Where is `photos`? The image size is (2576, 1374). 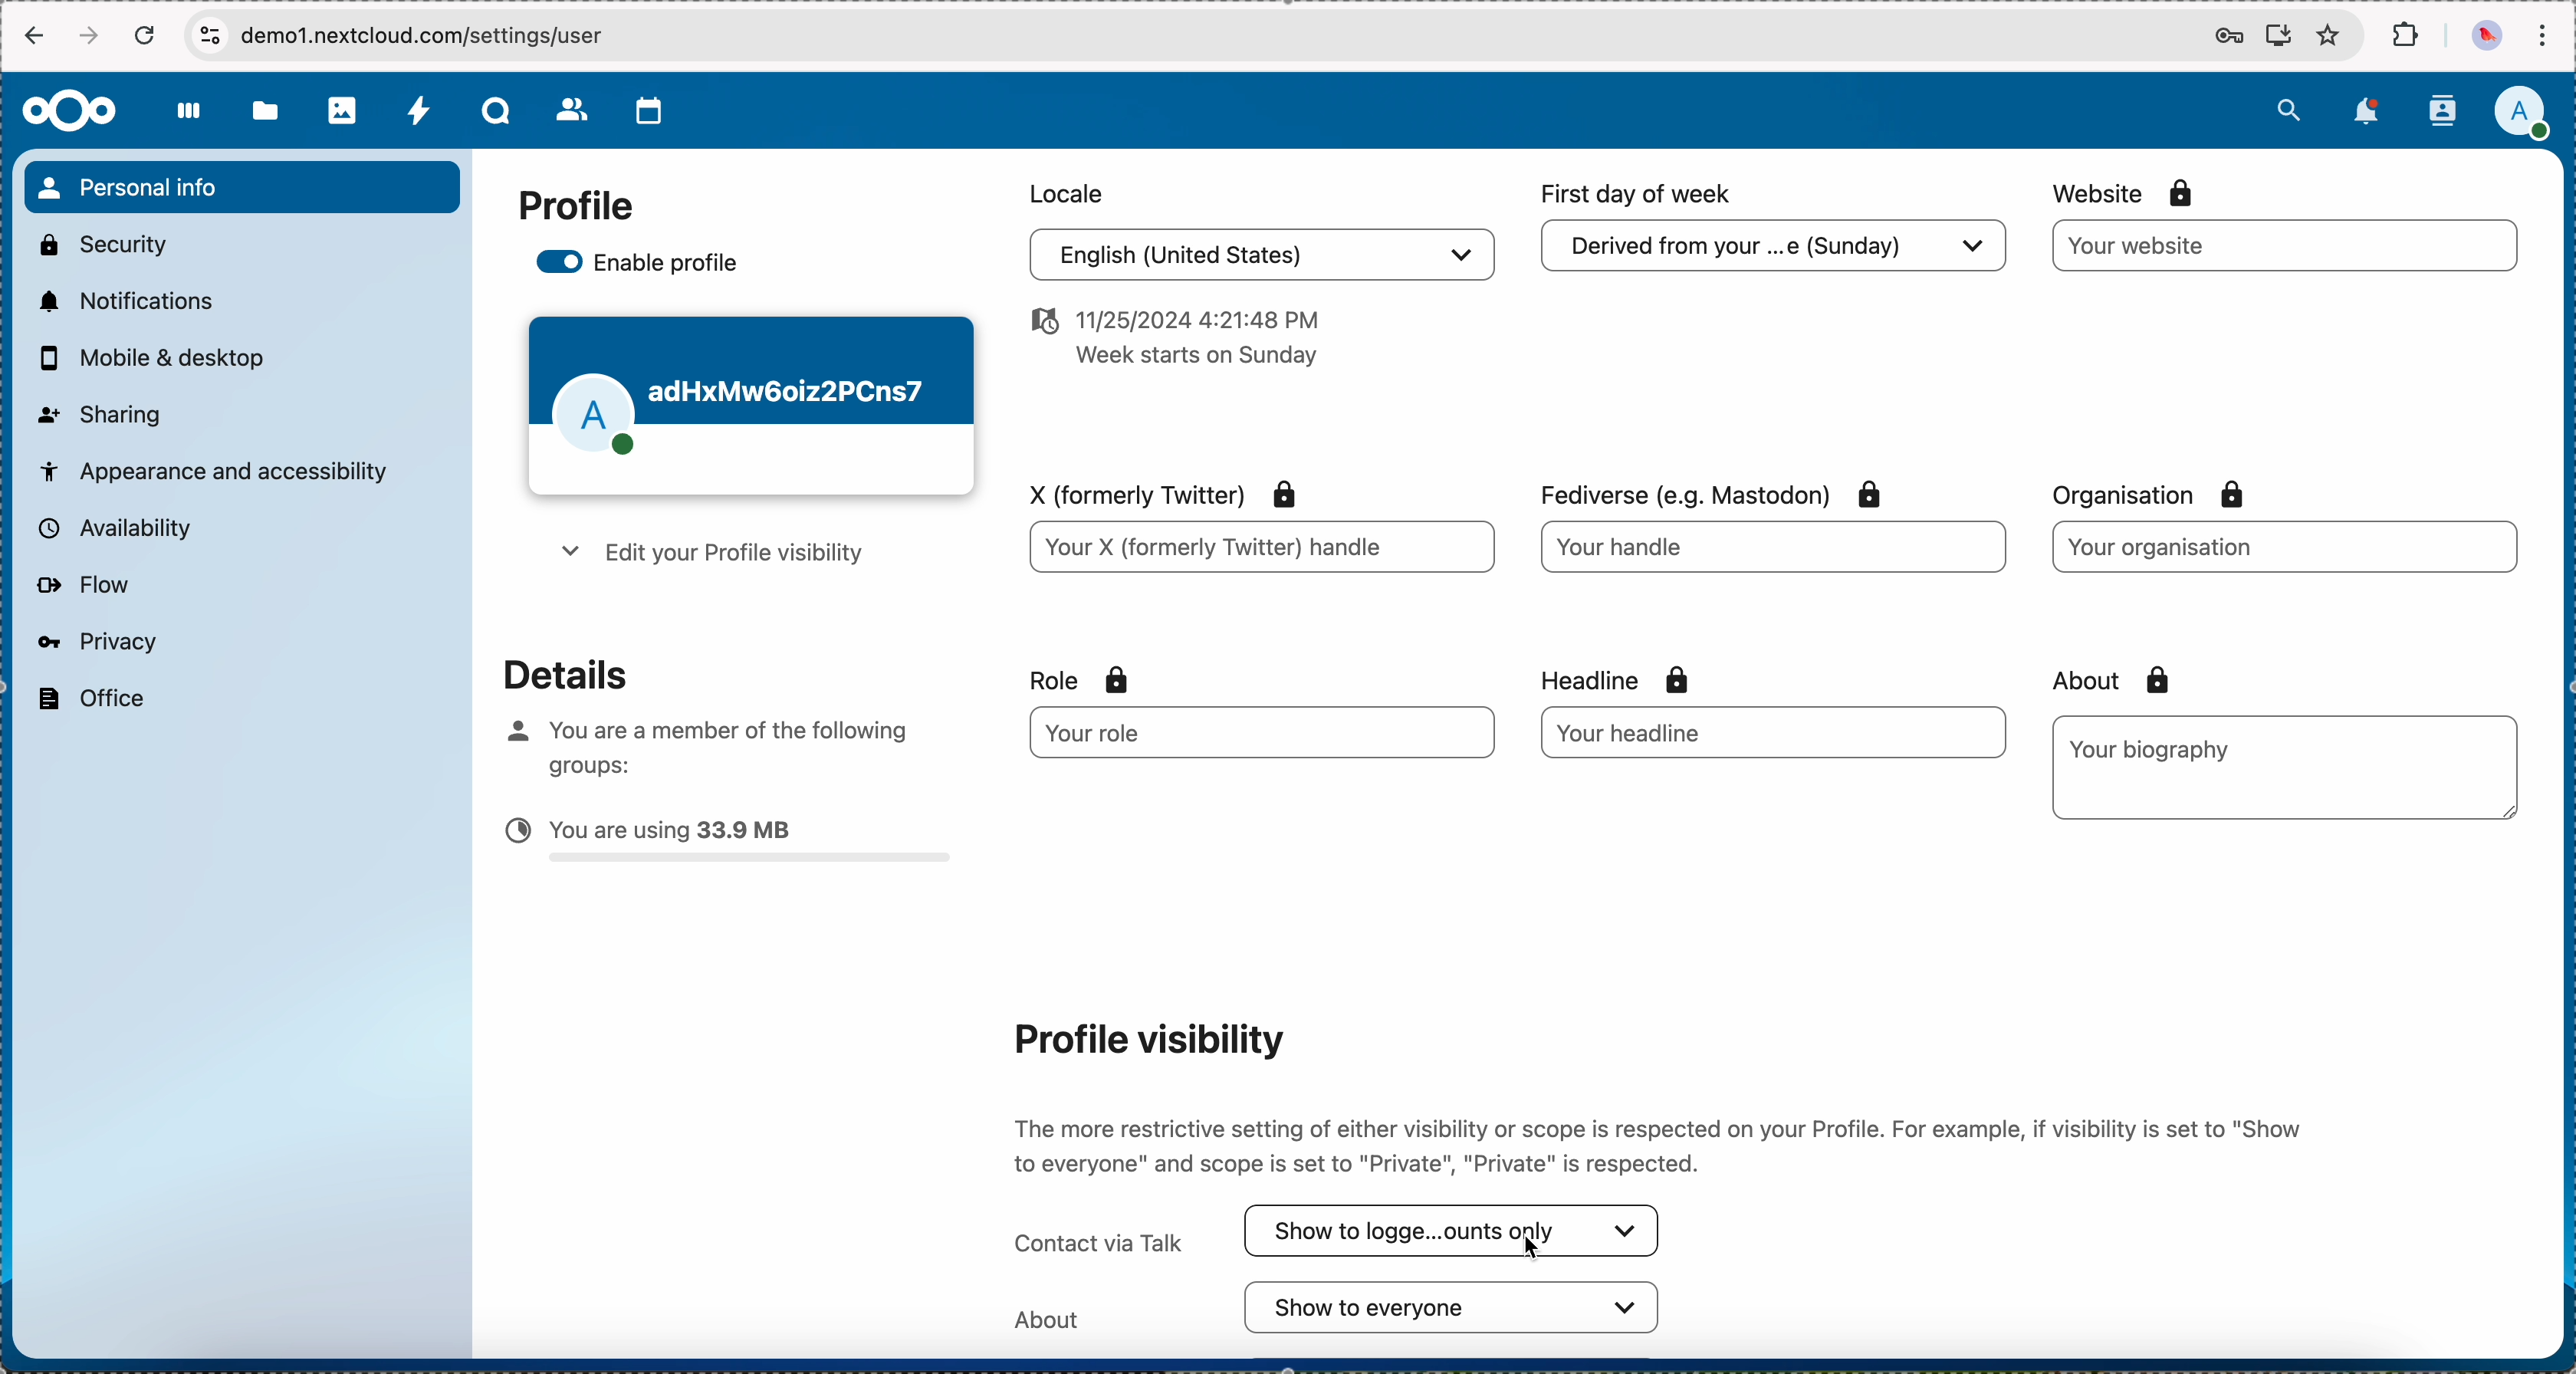
photos is located at coordinates (344, 111).